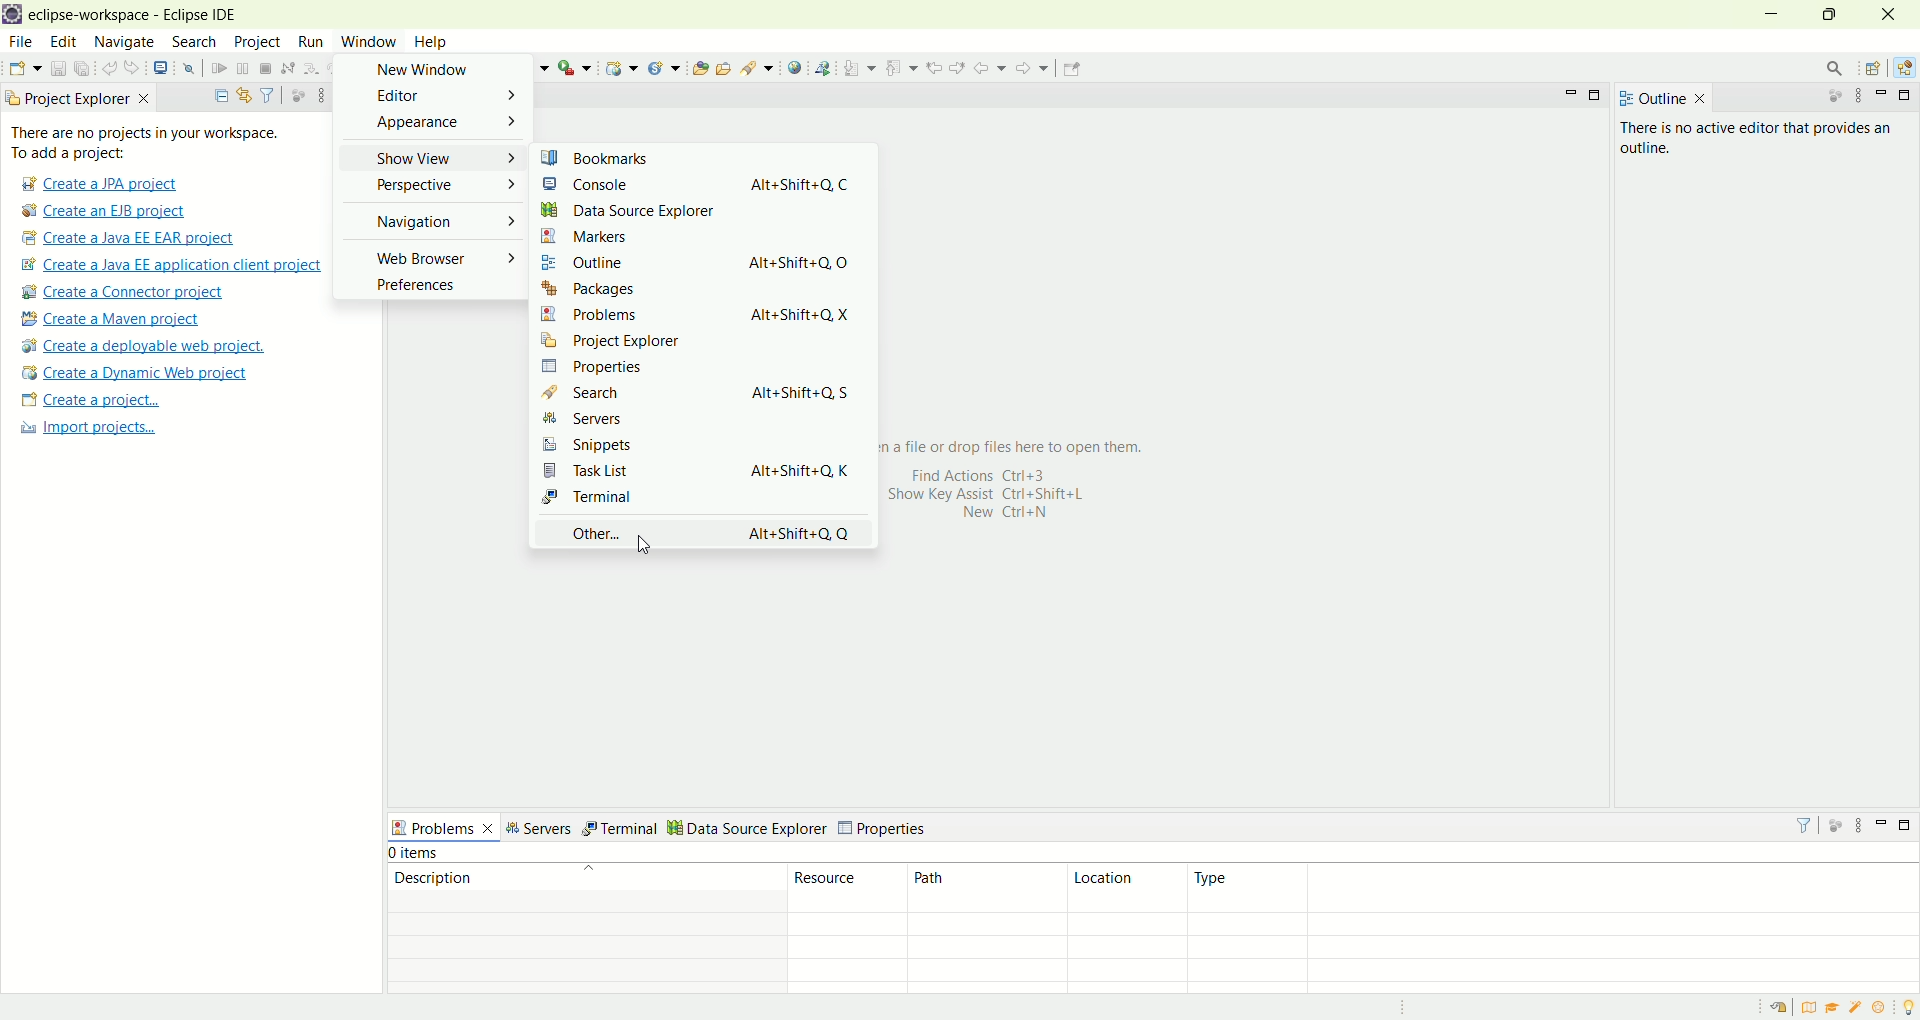 The width and height of the screenshot is (1920, 1020). Describe the element at coordinates (243, 93) in the screenshot. I see `link with editor` at that location.